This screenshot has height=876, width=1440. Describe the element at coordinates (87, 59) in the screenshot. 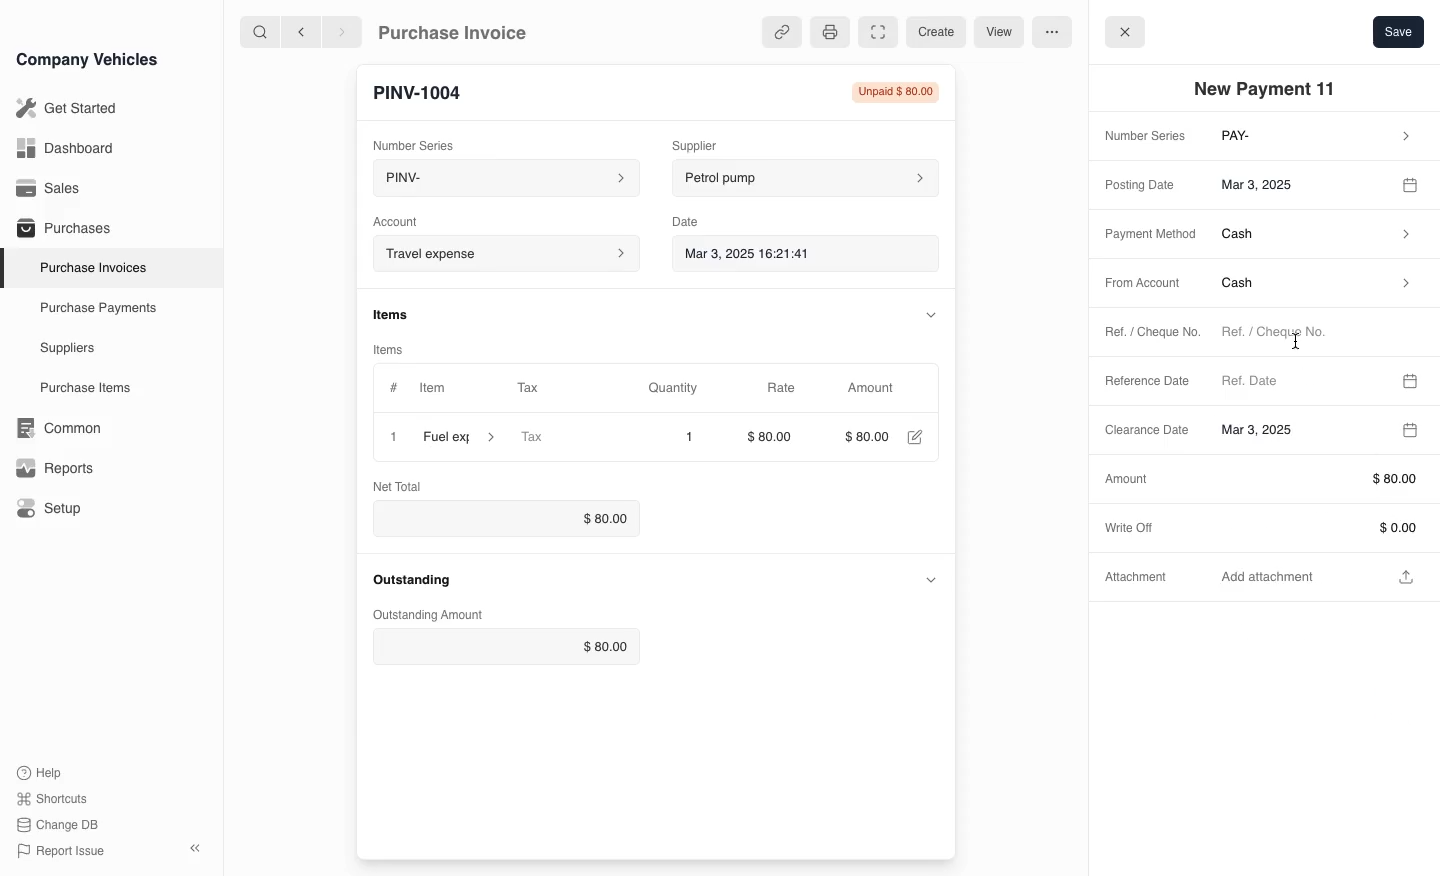

I see `Company Vehicles` at that location.